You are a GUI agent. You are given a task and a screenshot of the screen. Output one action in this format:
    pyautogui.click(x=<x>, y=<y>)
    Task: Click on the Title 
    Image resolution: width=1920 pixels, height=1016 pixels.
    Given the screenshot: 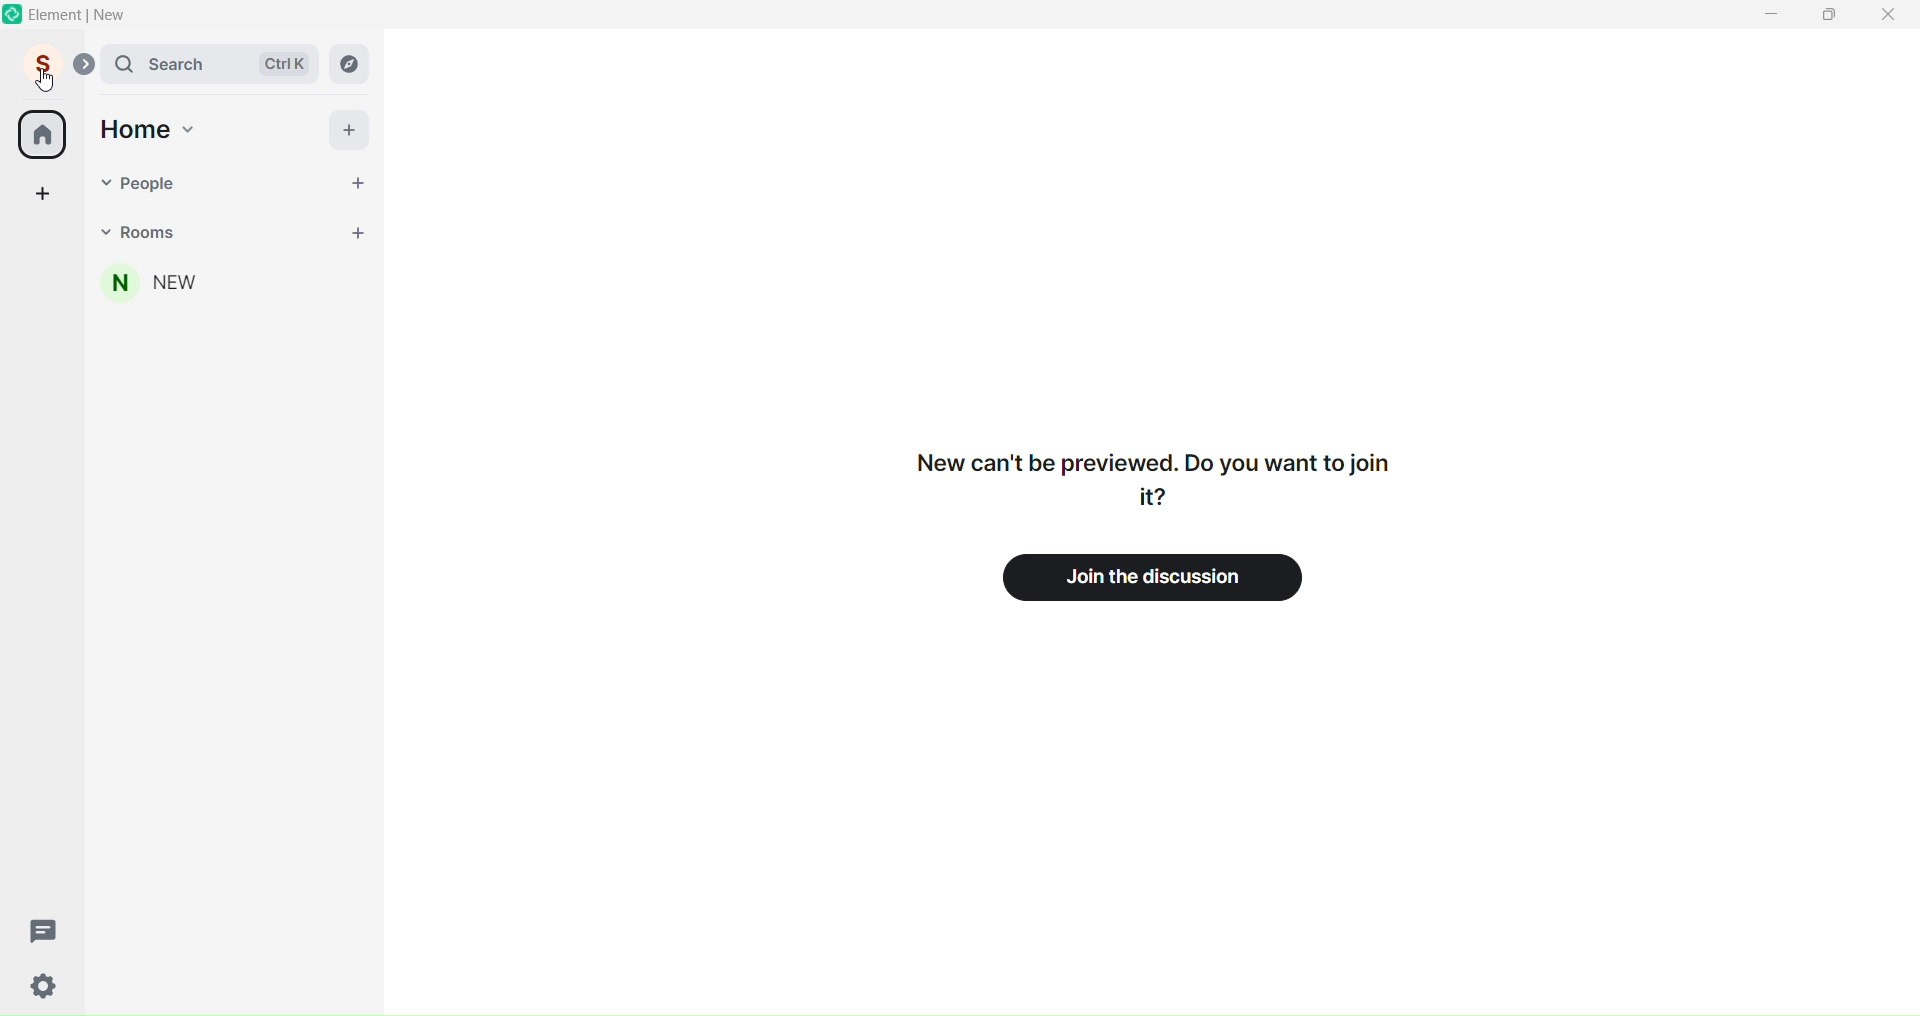 What is the action you would take?
    pyautogui.click(x=96, y=15)
    